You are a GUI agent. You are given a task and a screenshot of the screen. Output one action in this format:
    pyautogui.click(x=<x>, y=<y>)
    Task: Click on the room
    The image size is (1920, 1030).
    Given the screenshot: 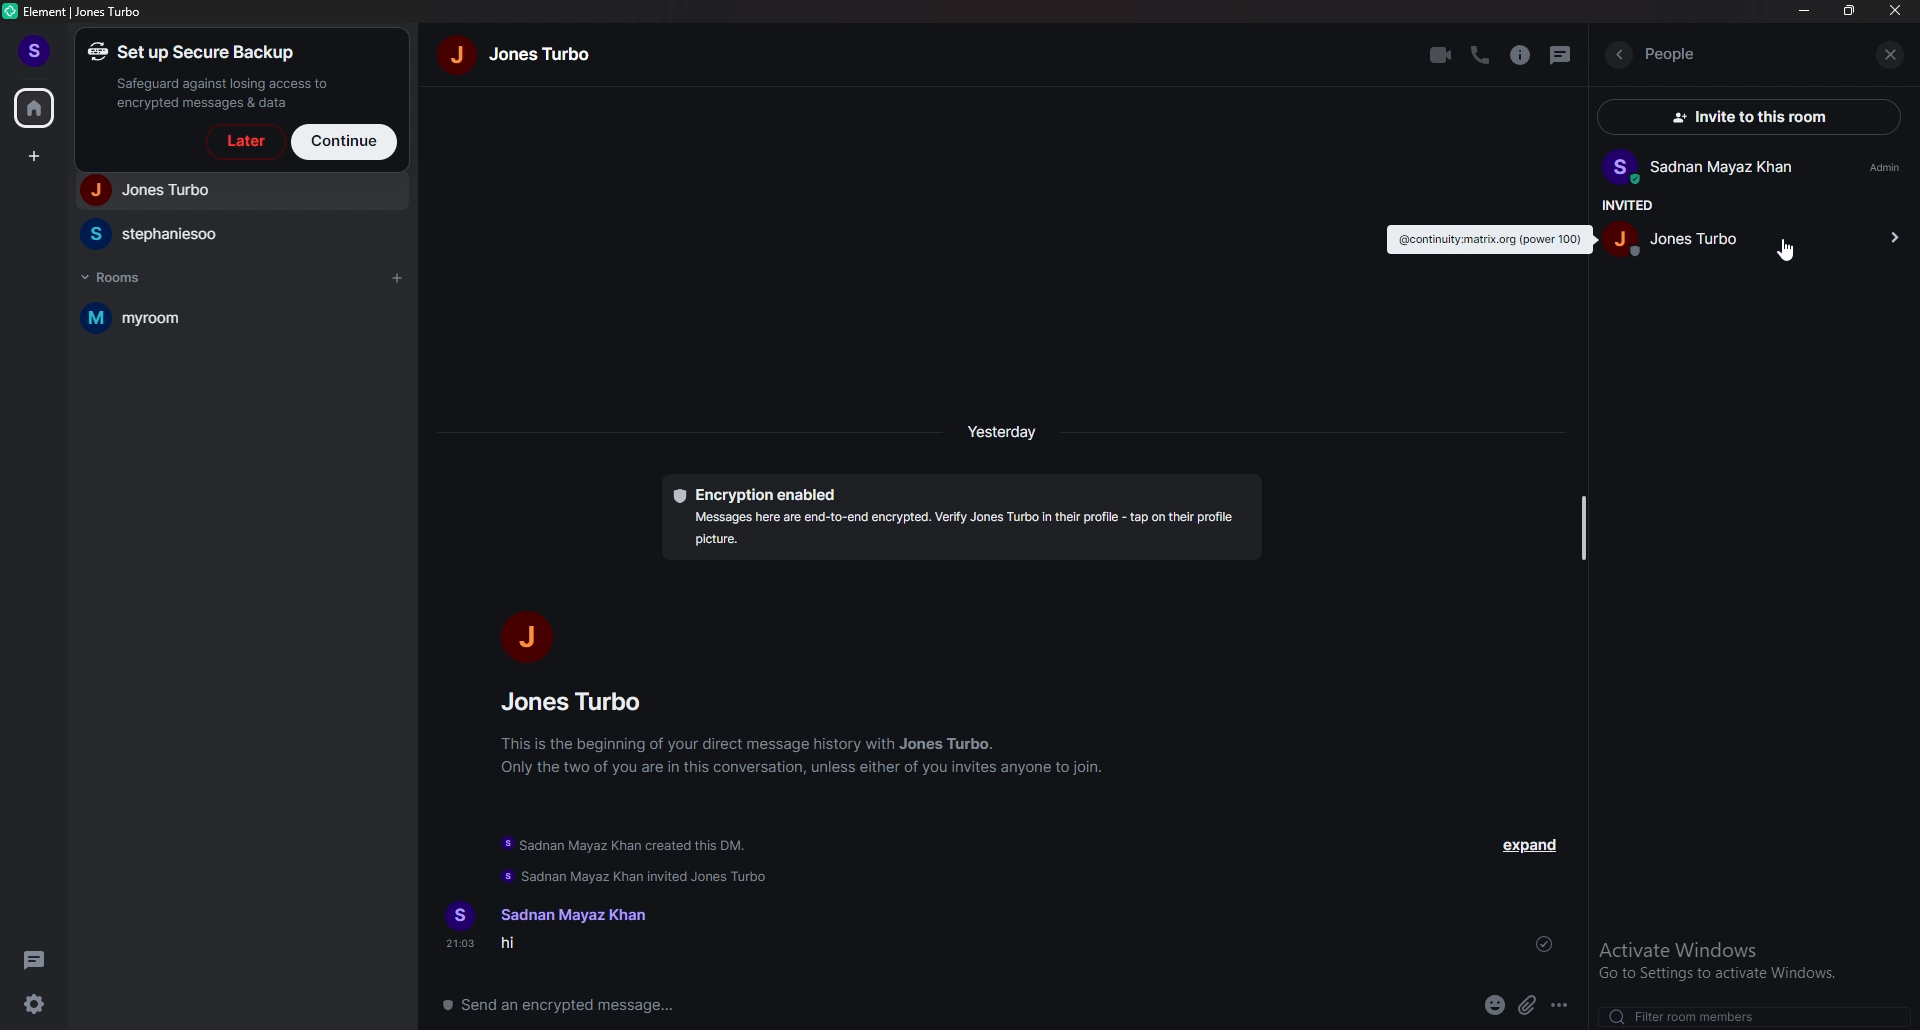 What is the action you would take?
    pyautogui.click(x=230, y=319)
    